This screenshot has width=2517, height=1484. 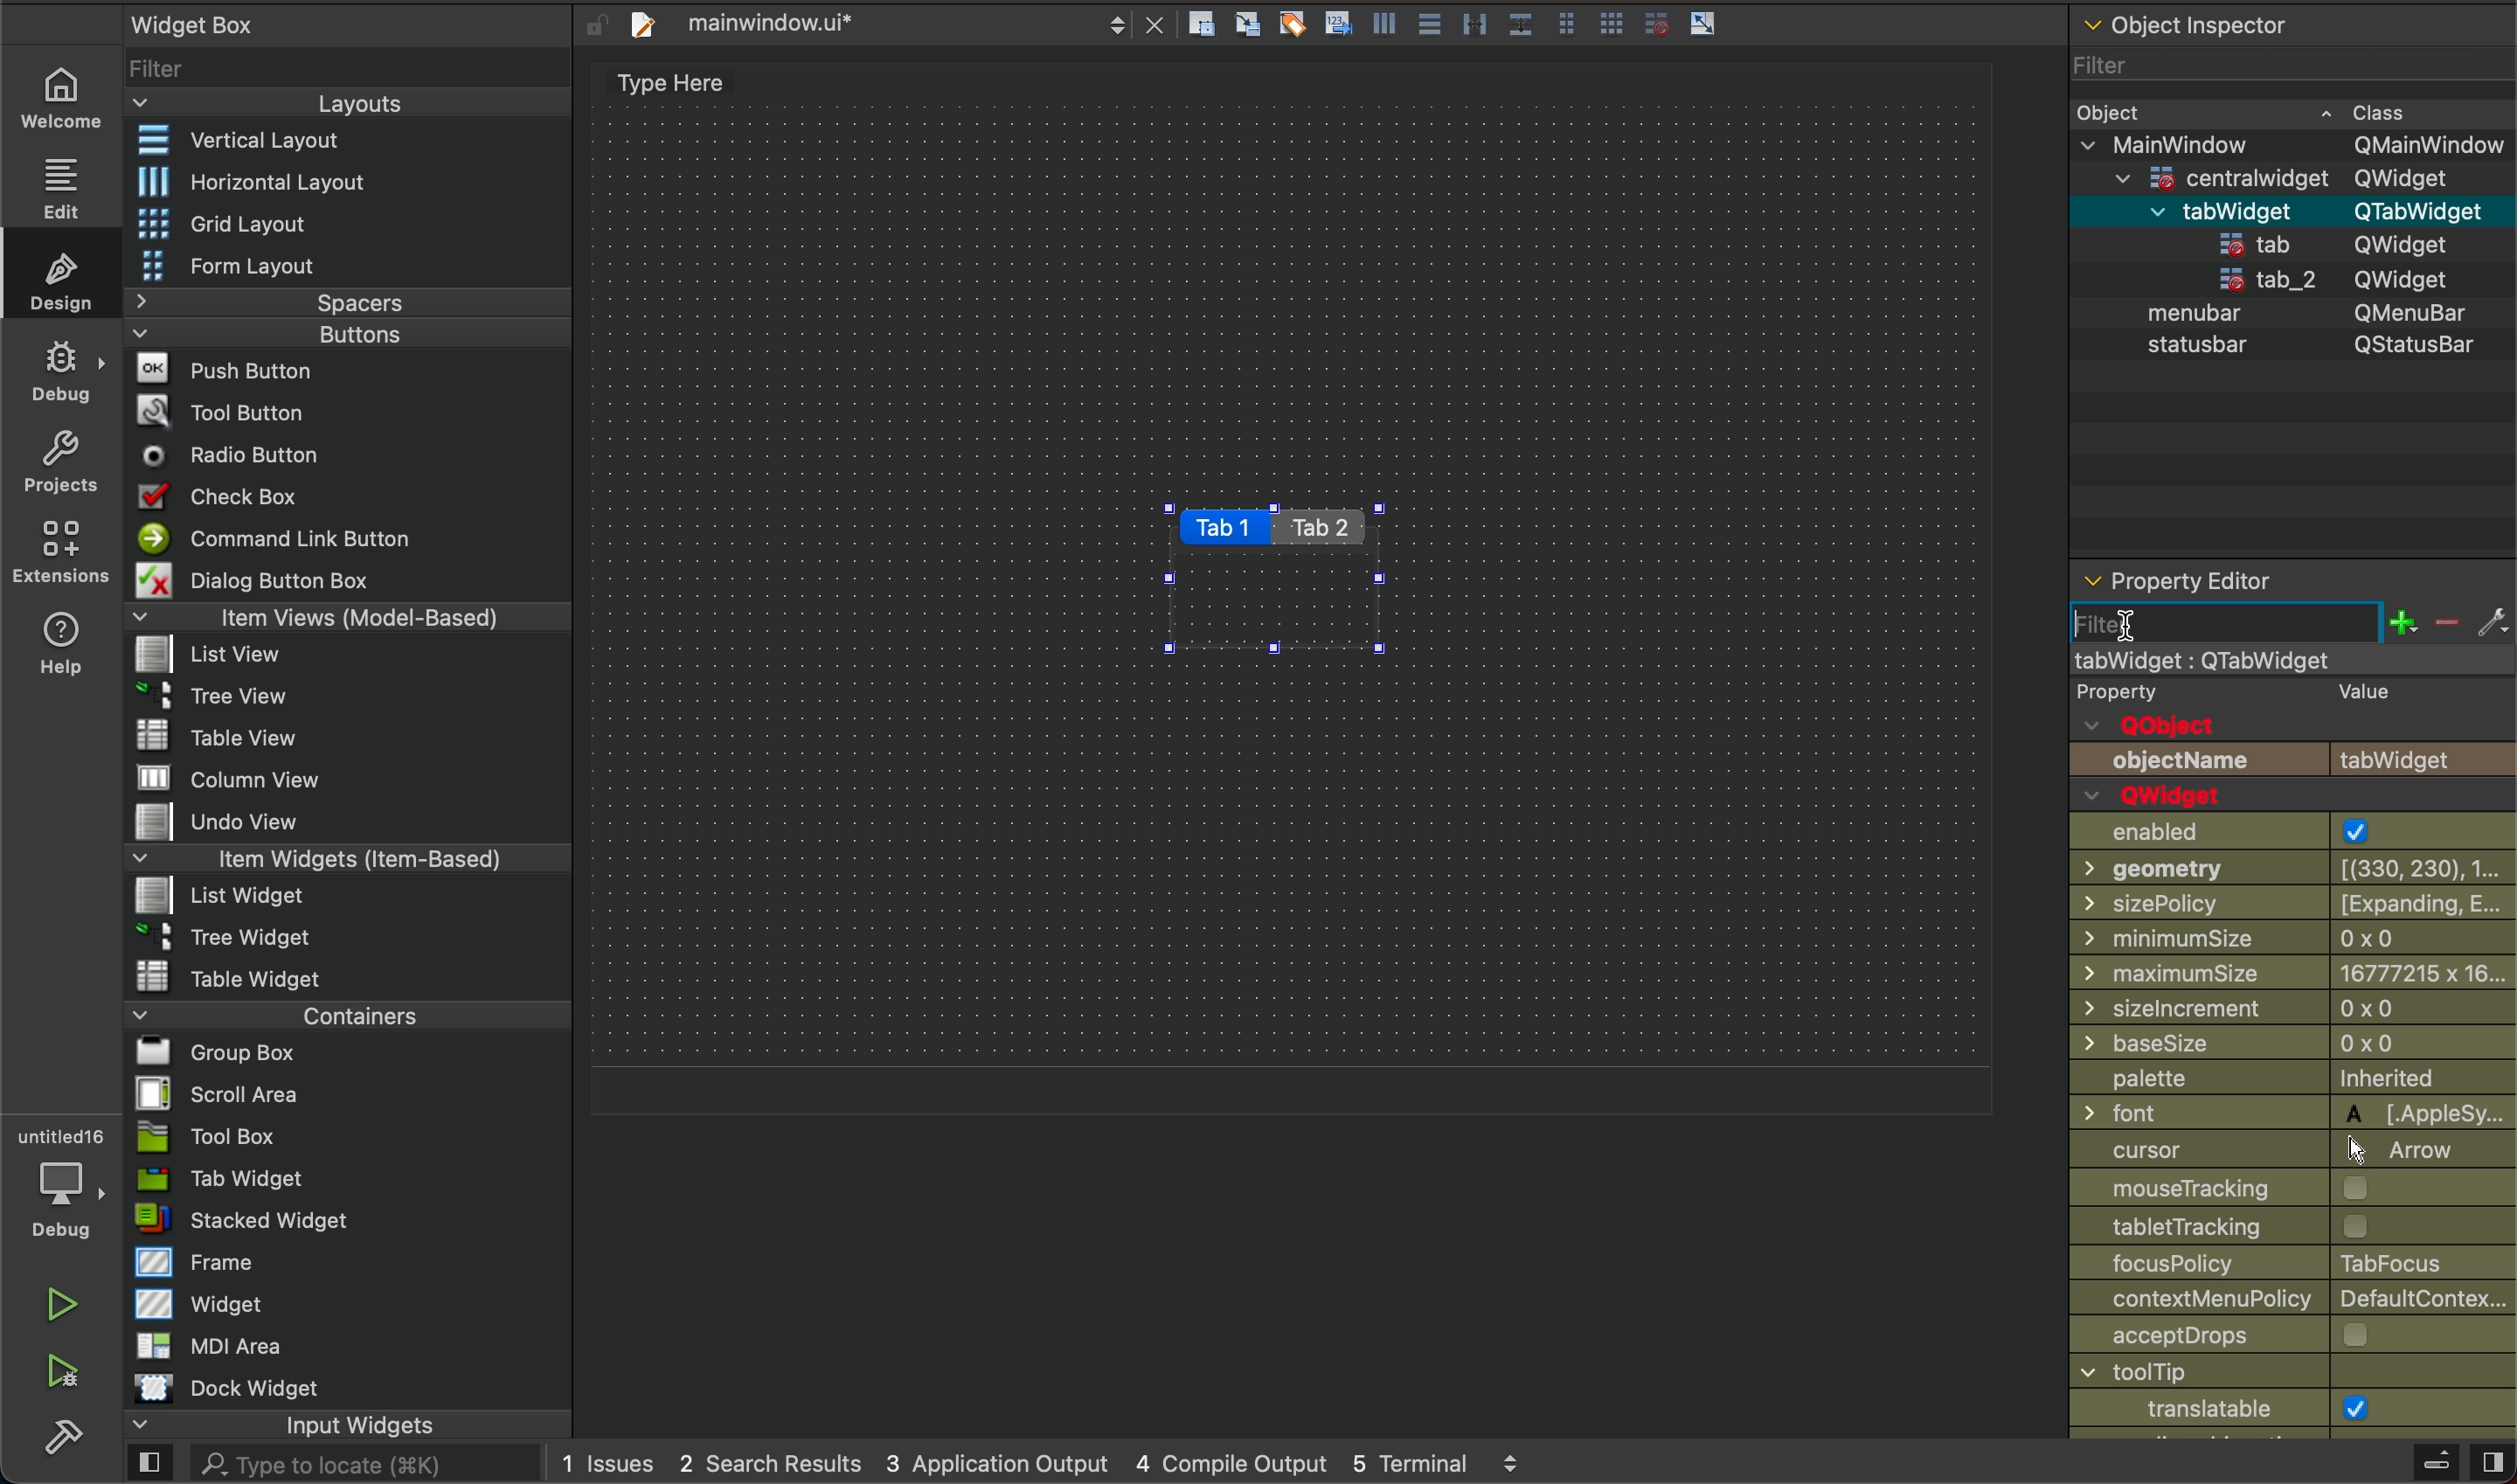 What do you see at coordinates (2243, 282) in the screenshot?
I see `tab_2` at bounding box center [2243, 282].